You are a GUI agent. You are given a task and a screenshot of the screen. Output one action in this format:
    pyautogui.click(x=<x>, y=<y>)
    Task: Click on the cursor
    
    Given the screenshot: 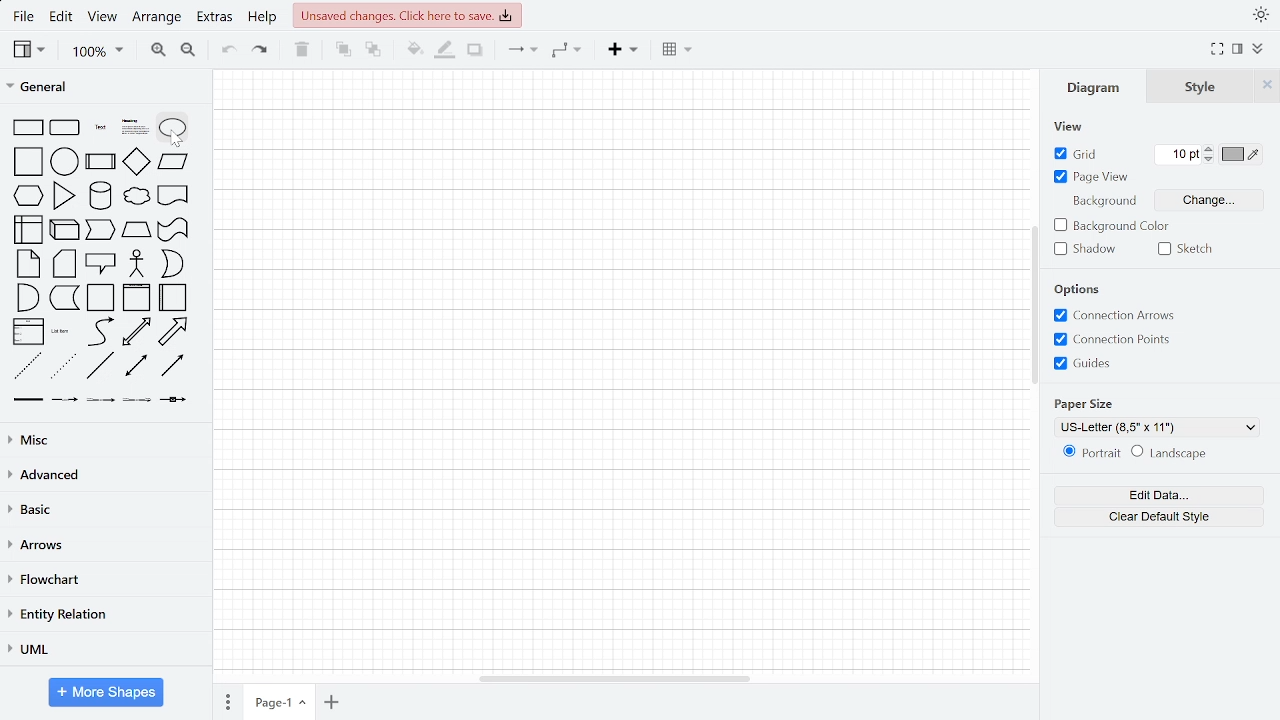 What is the action you would take?
    pyautogui.click(x=176, y=140)
    